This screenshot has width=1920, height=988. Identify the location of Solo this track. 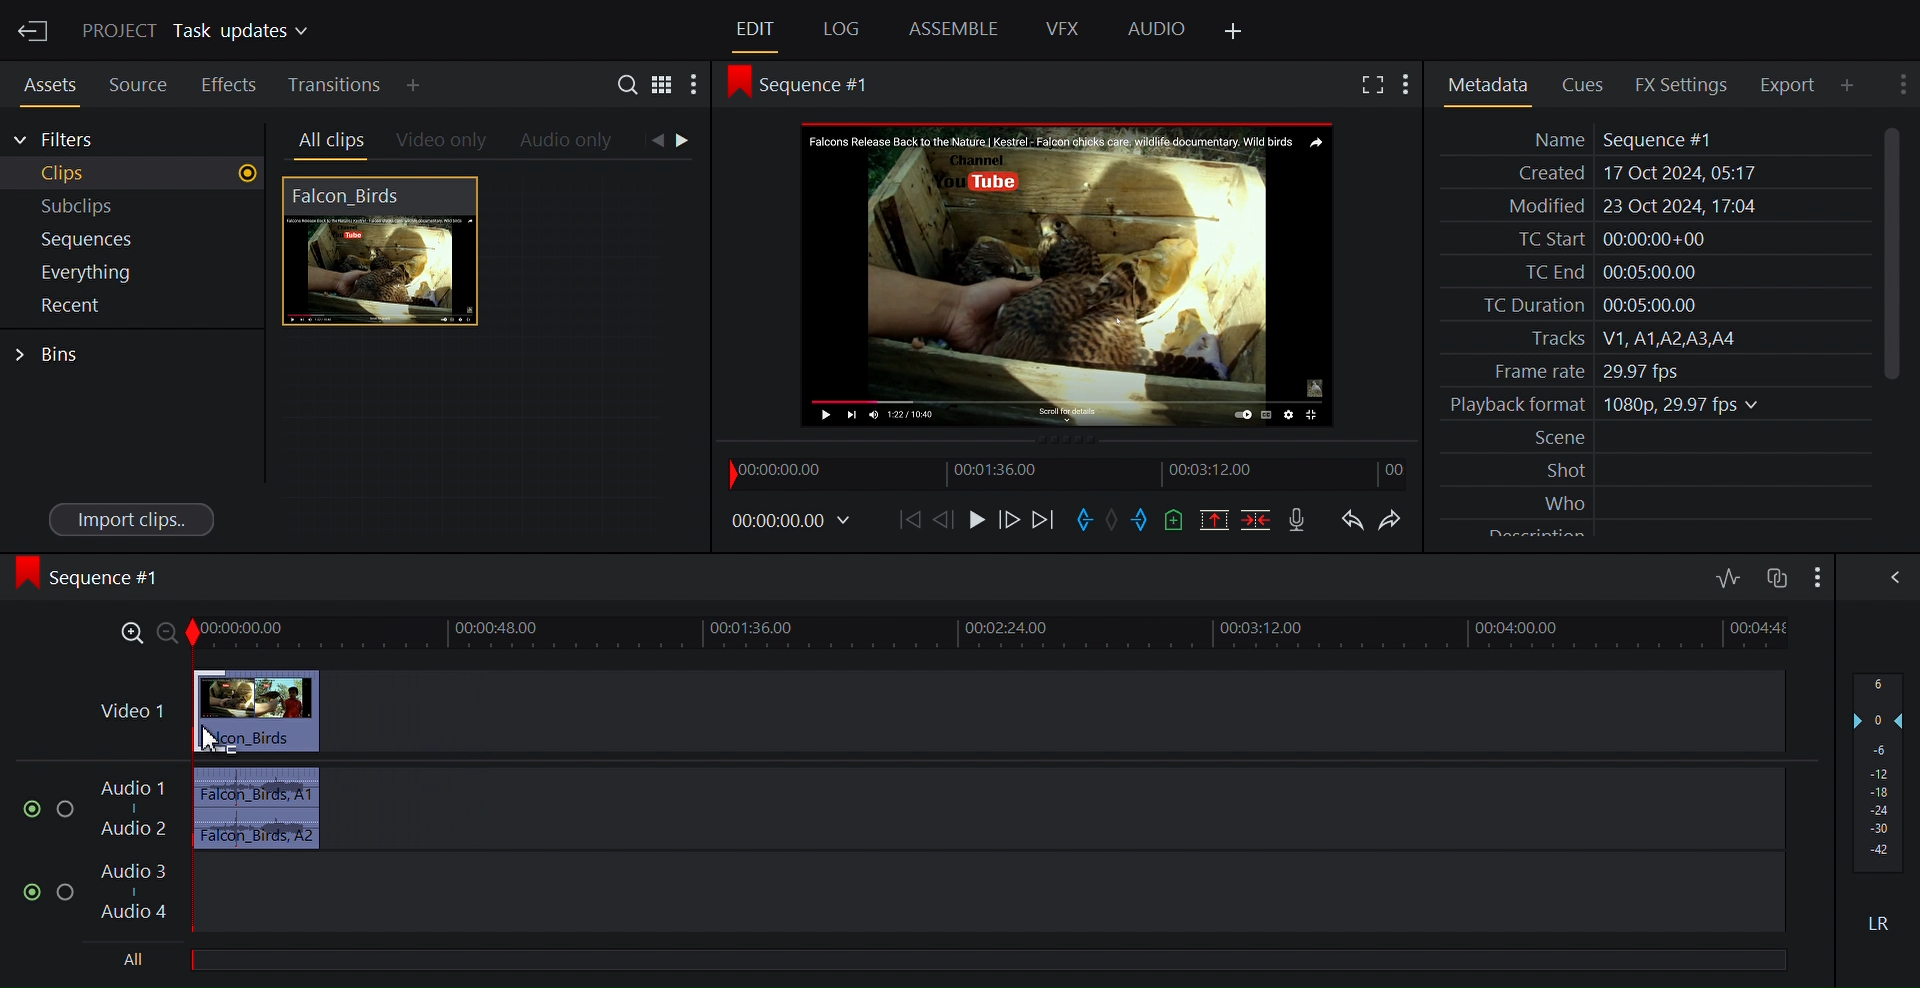
(67, 893).